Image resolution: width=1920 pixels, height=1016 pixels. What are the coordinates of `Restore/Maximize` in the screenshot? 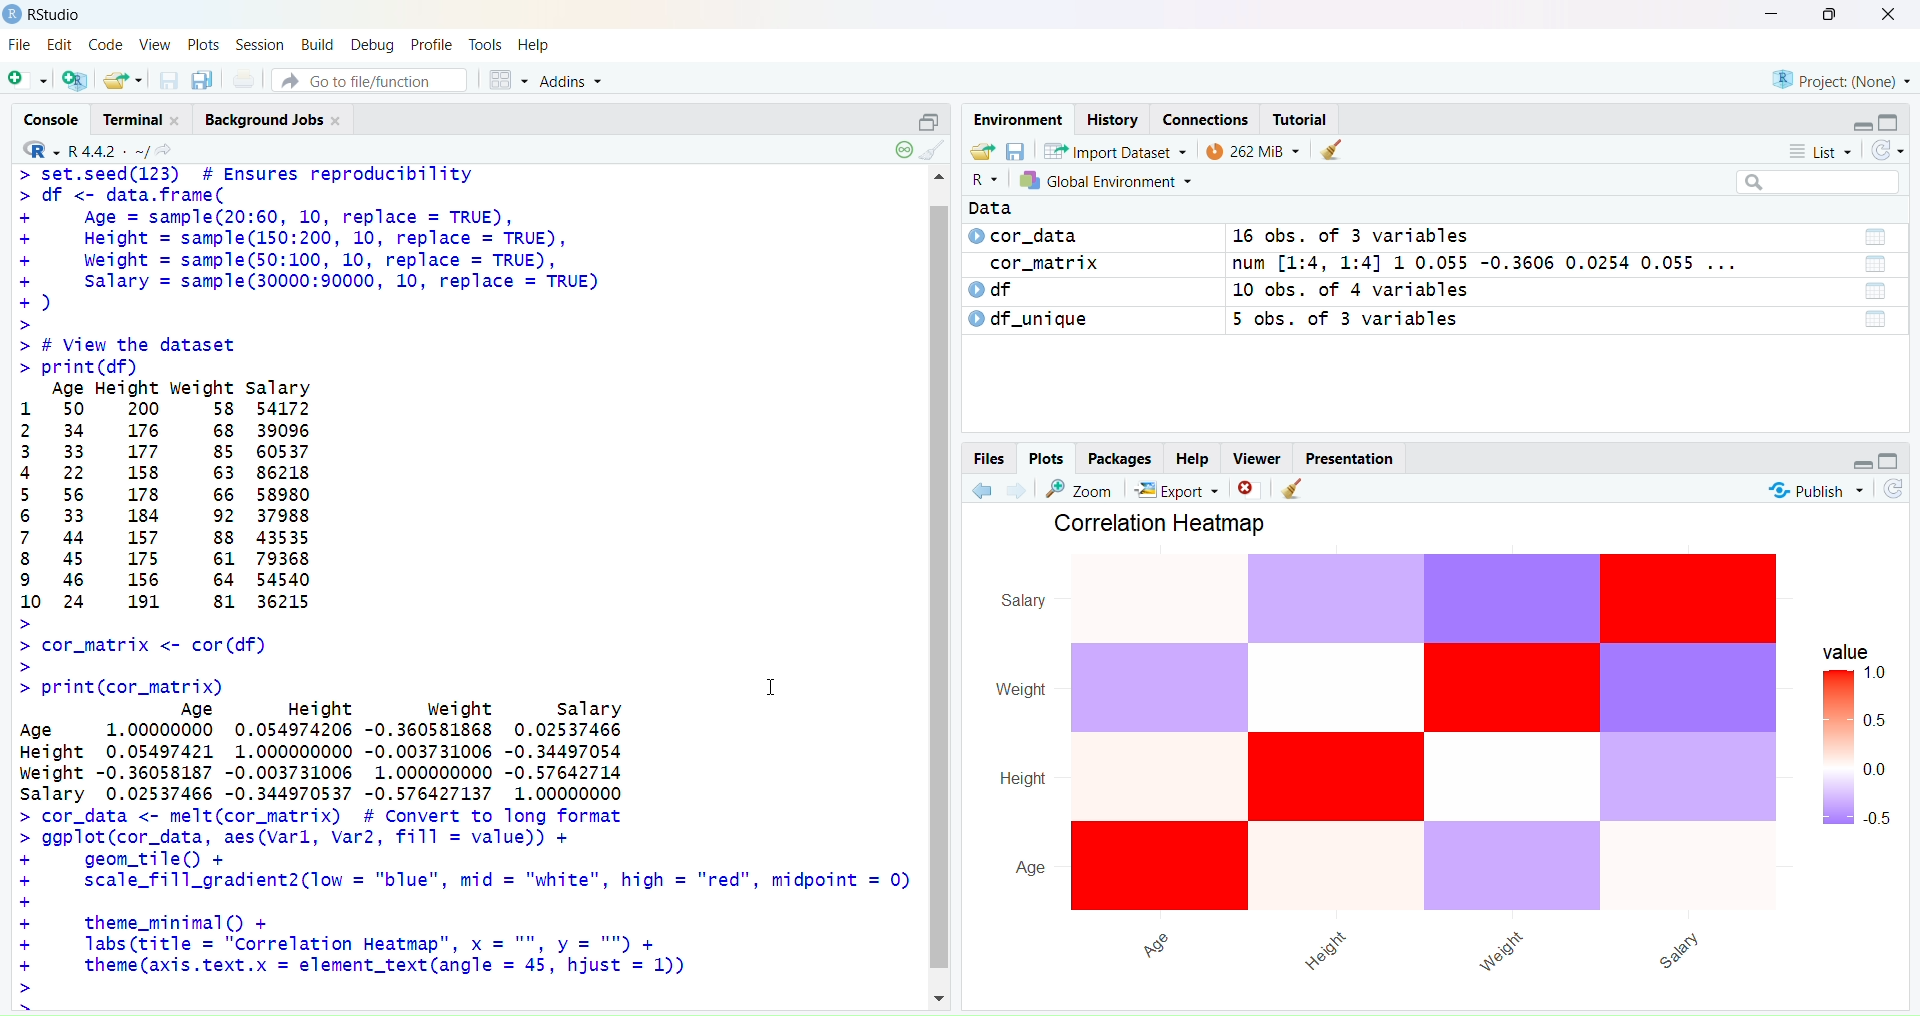 It's located at (923, 120).